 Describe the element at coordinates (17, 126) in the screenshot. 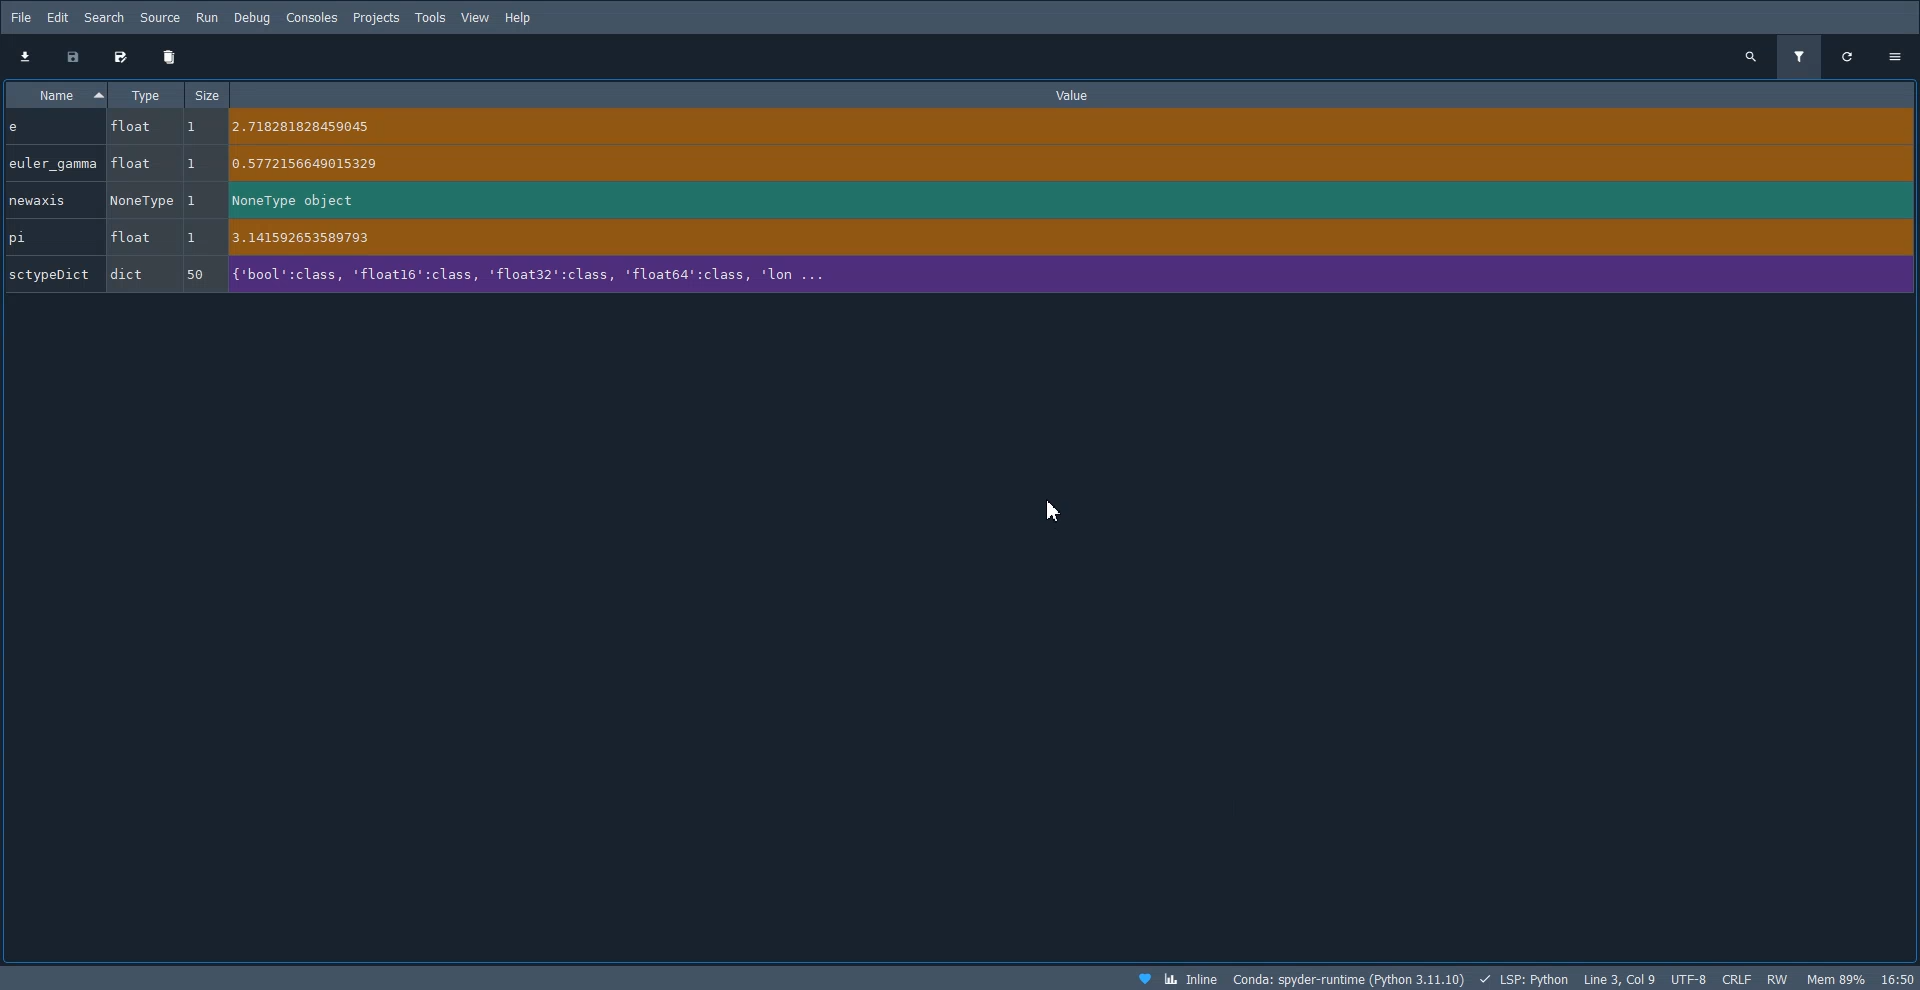

I see `e` at that location.